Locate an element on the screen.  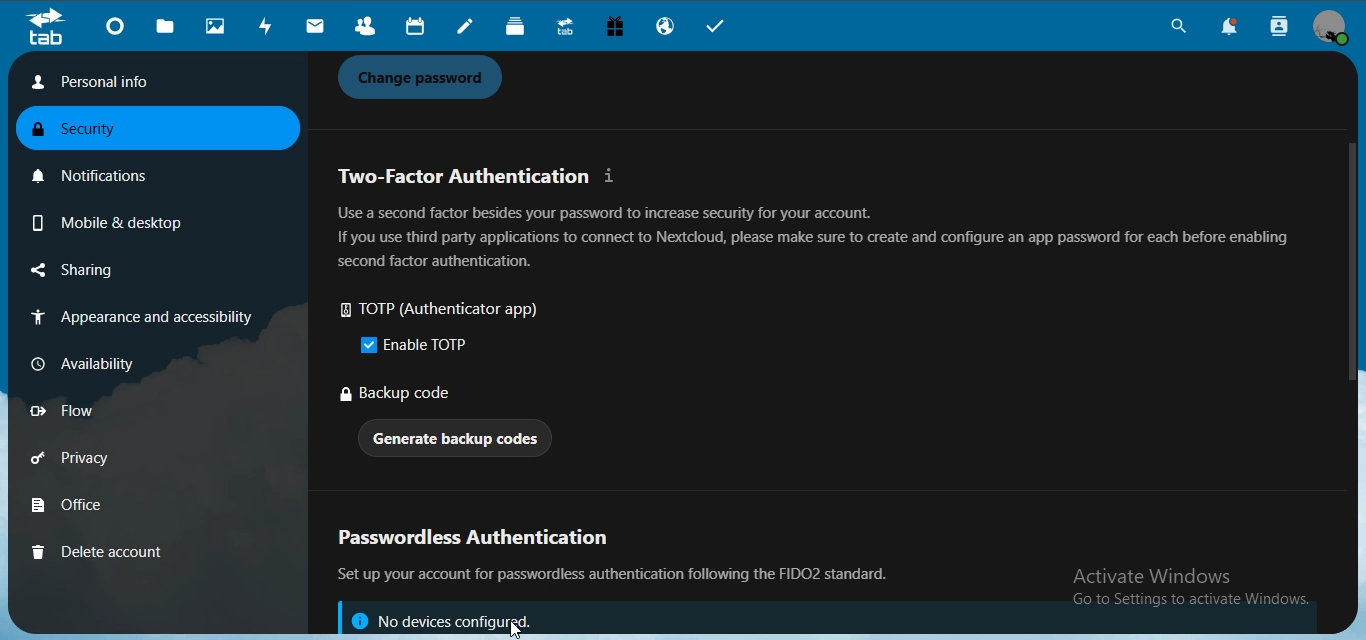
free trial is located at coordinates (617, 29).